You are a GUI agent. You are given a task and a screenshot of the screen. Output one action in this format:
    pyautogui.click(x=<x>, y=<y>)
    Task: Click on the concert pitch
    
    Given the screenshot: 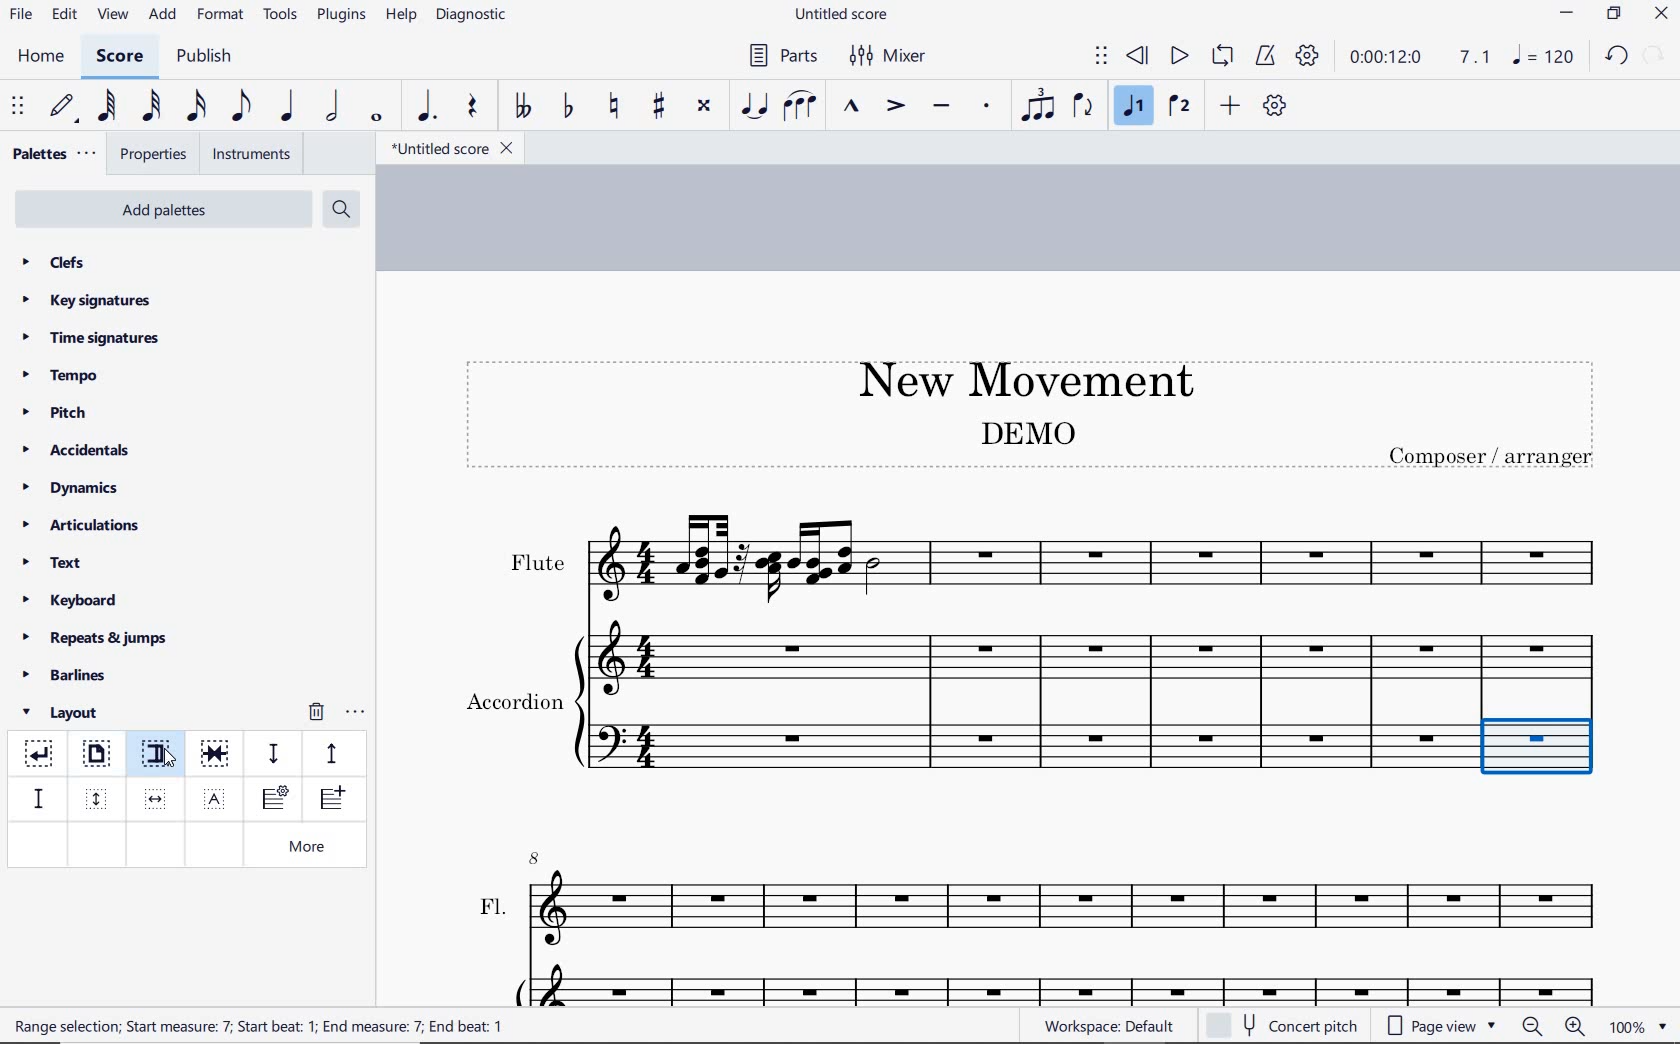 What is the action you would take?
    pyautogui.click(x=1284, y=1023)
    